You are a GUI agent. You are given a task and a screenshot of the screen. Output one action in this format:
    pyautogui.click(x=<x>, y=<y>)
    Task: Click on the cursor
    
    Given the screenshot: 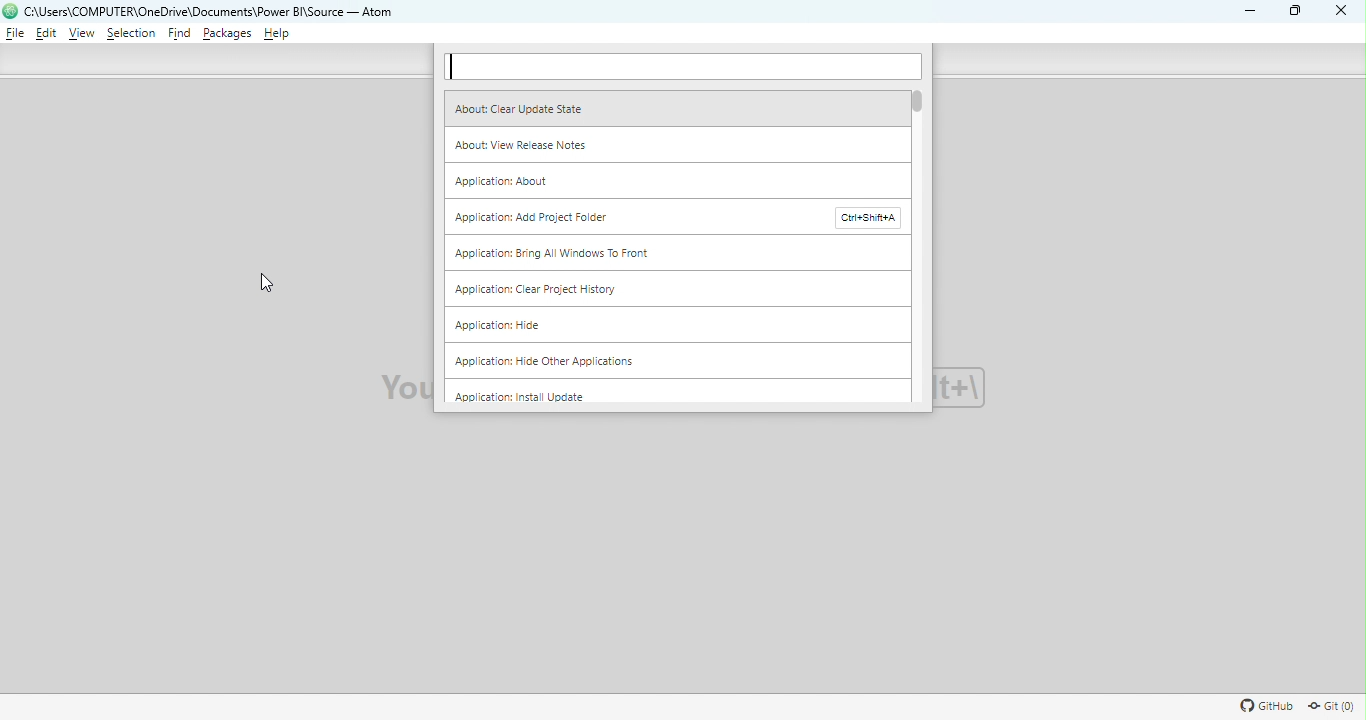 What is the action you would take?
    pyautogui.click(x=269, y=283)
    